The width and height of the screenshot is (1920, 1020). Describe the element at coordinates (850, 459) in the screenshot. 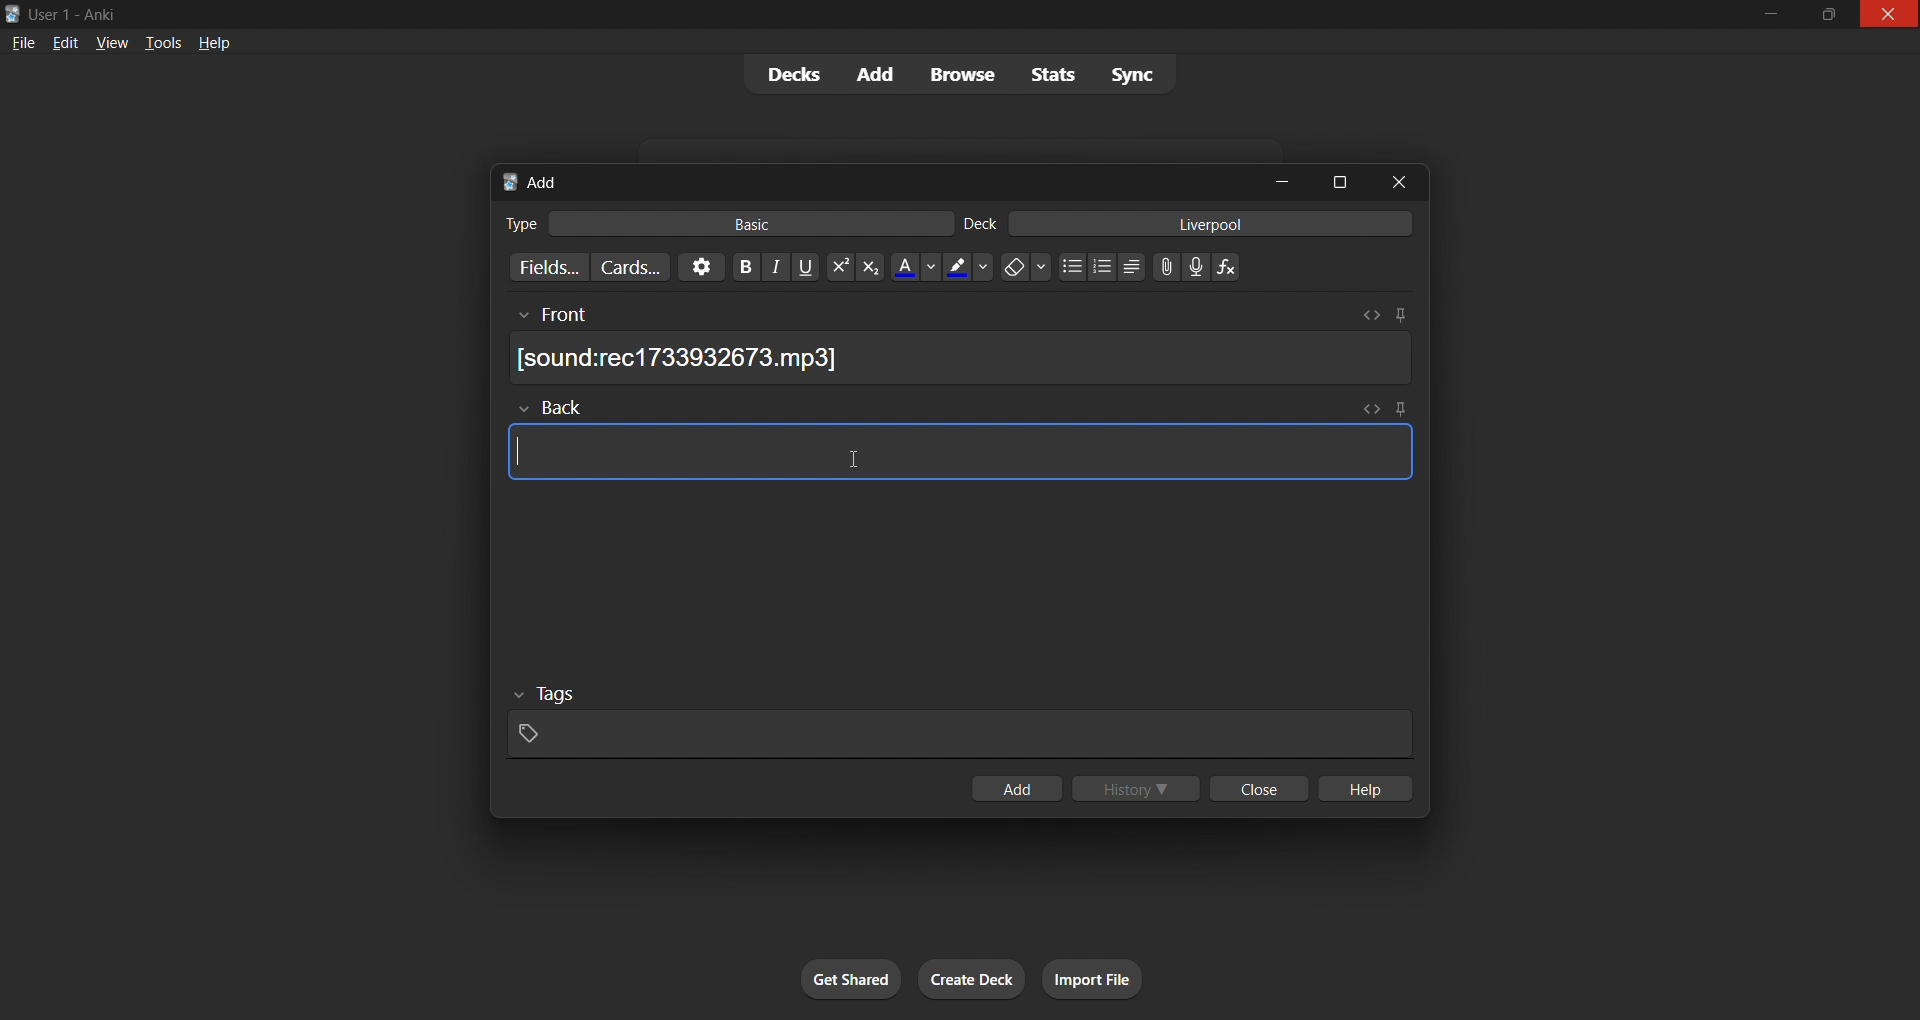

I see `cursor` at that location.